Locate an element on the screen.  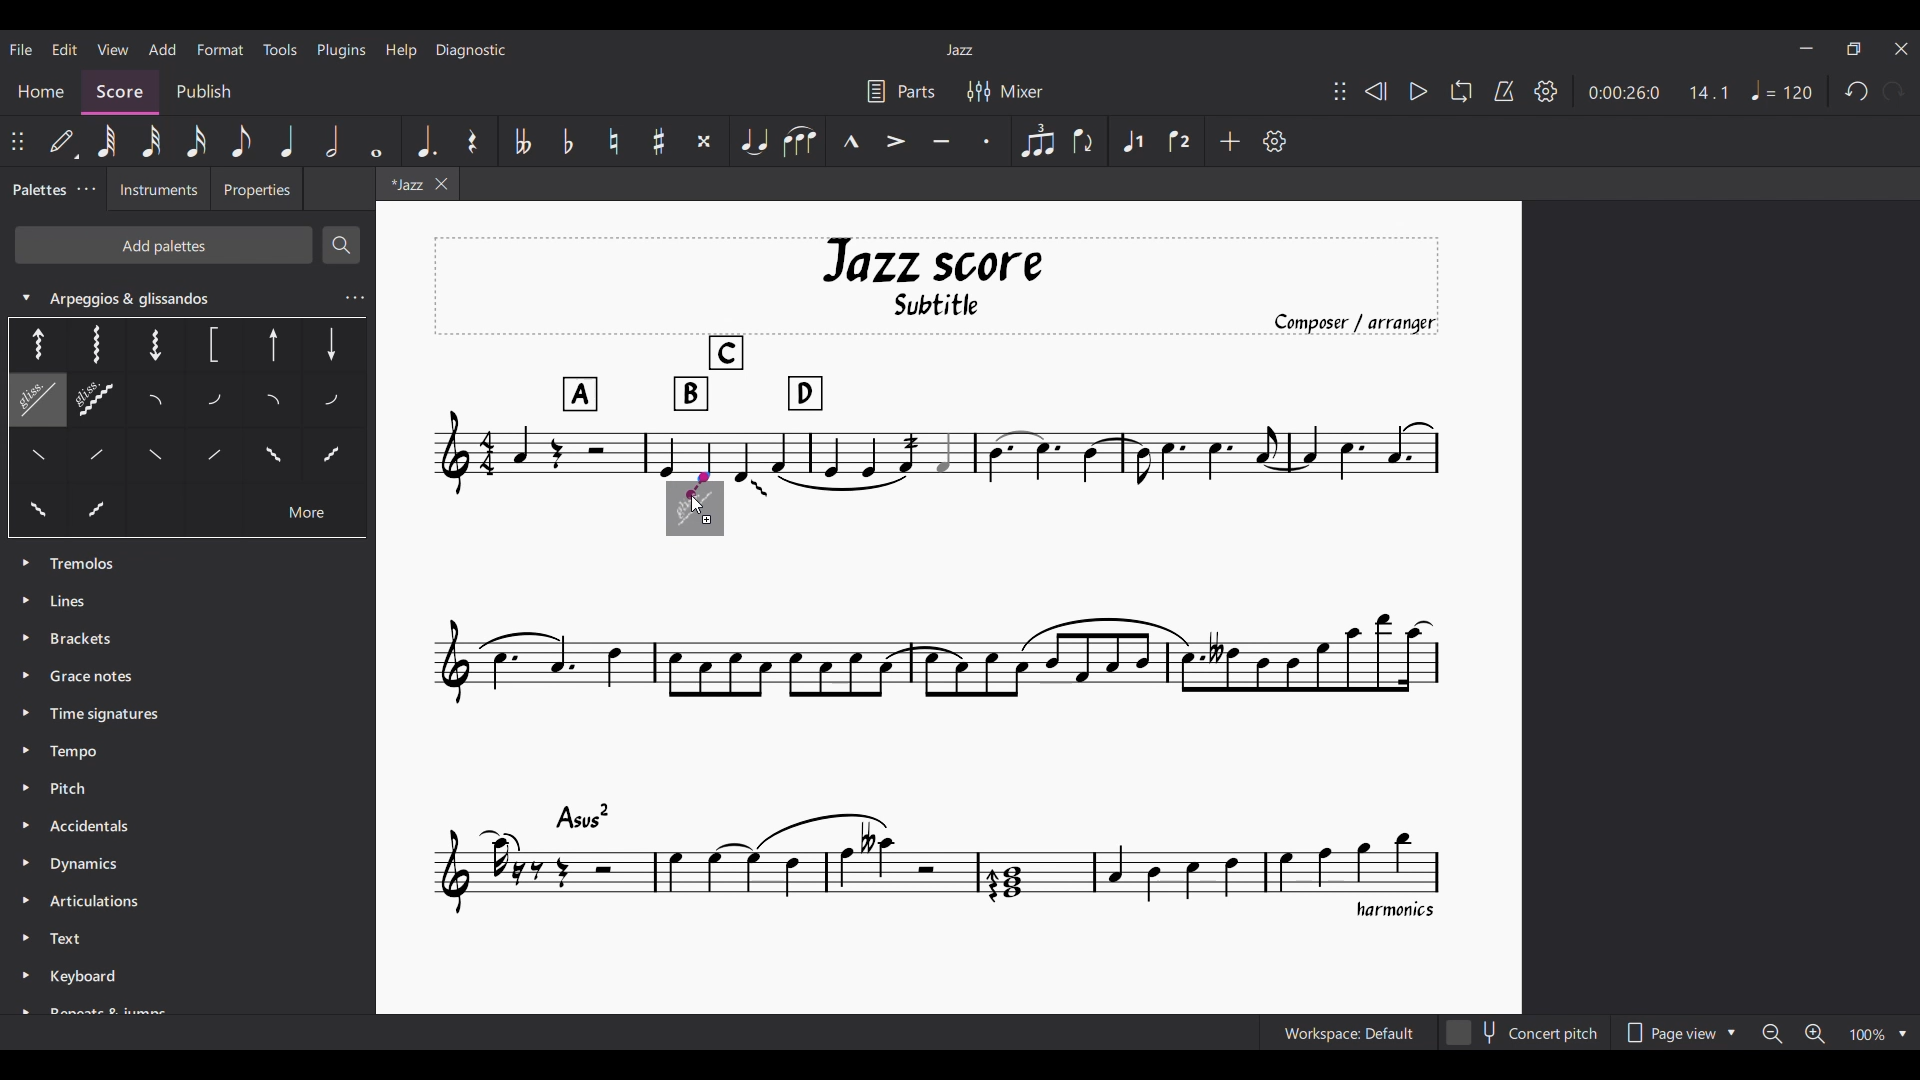
Palettes is located at coordinates (38, 189).